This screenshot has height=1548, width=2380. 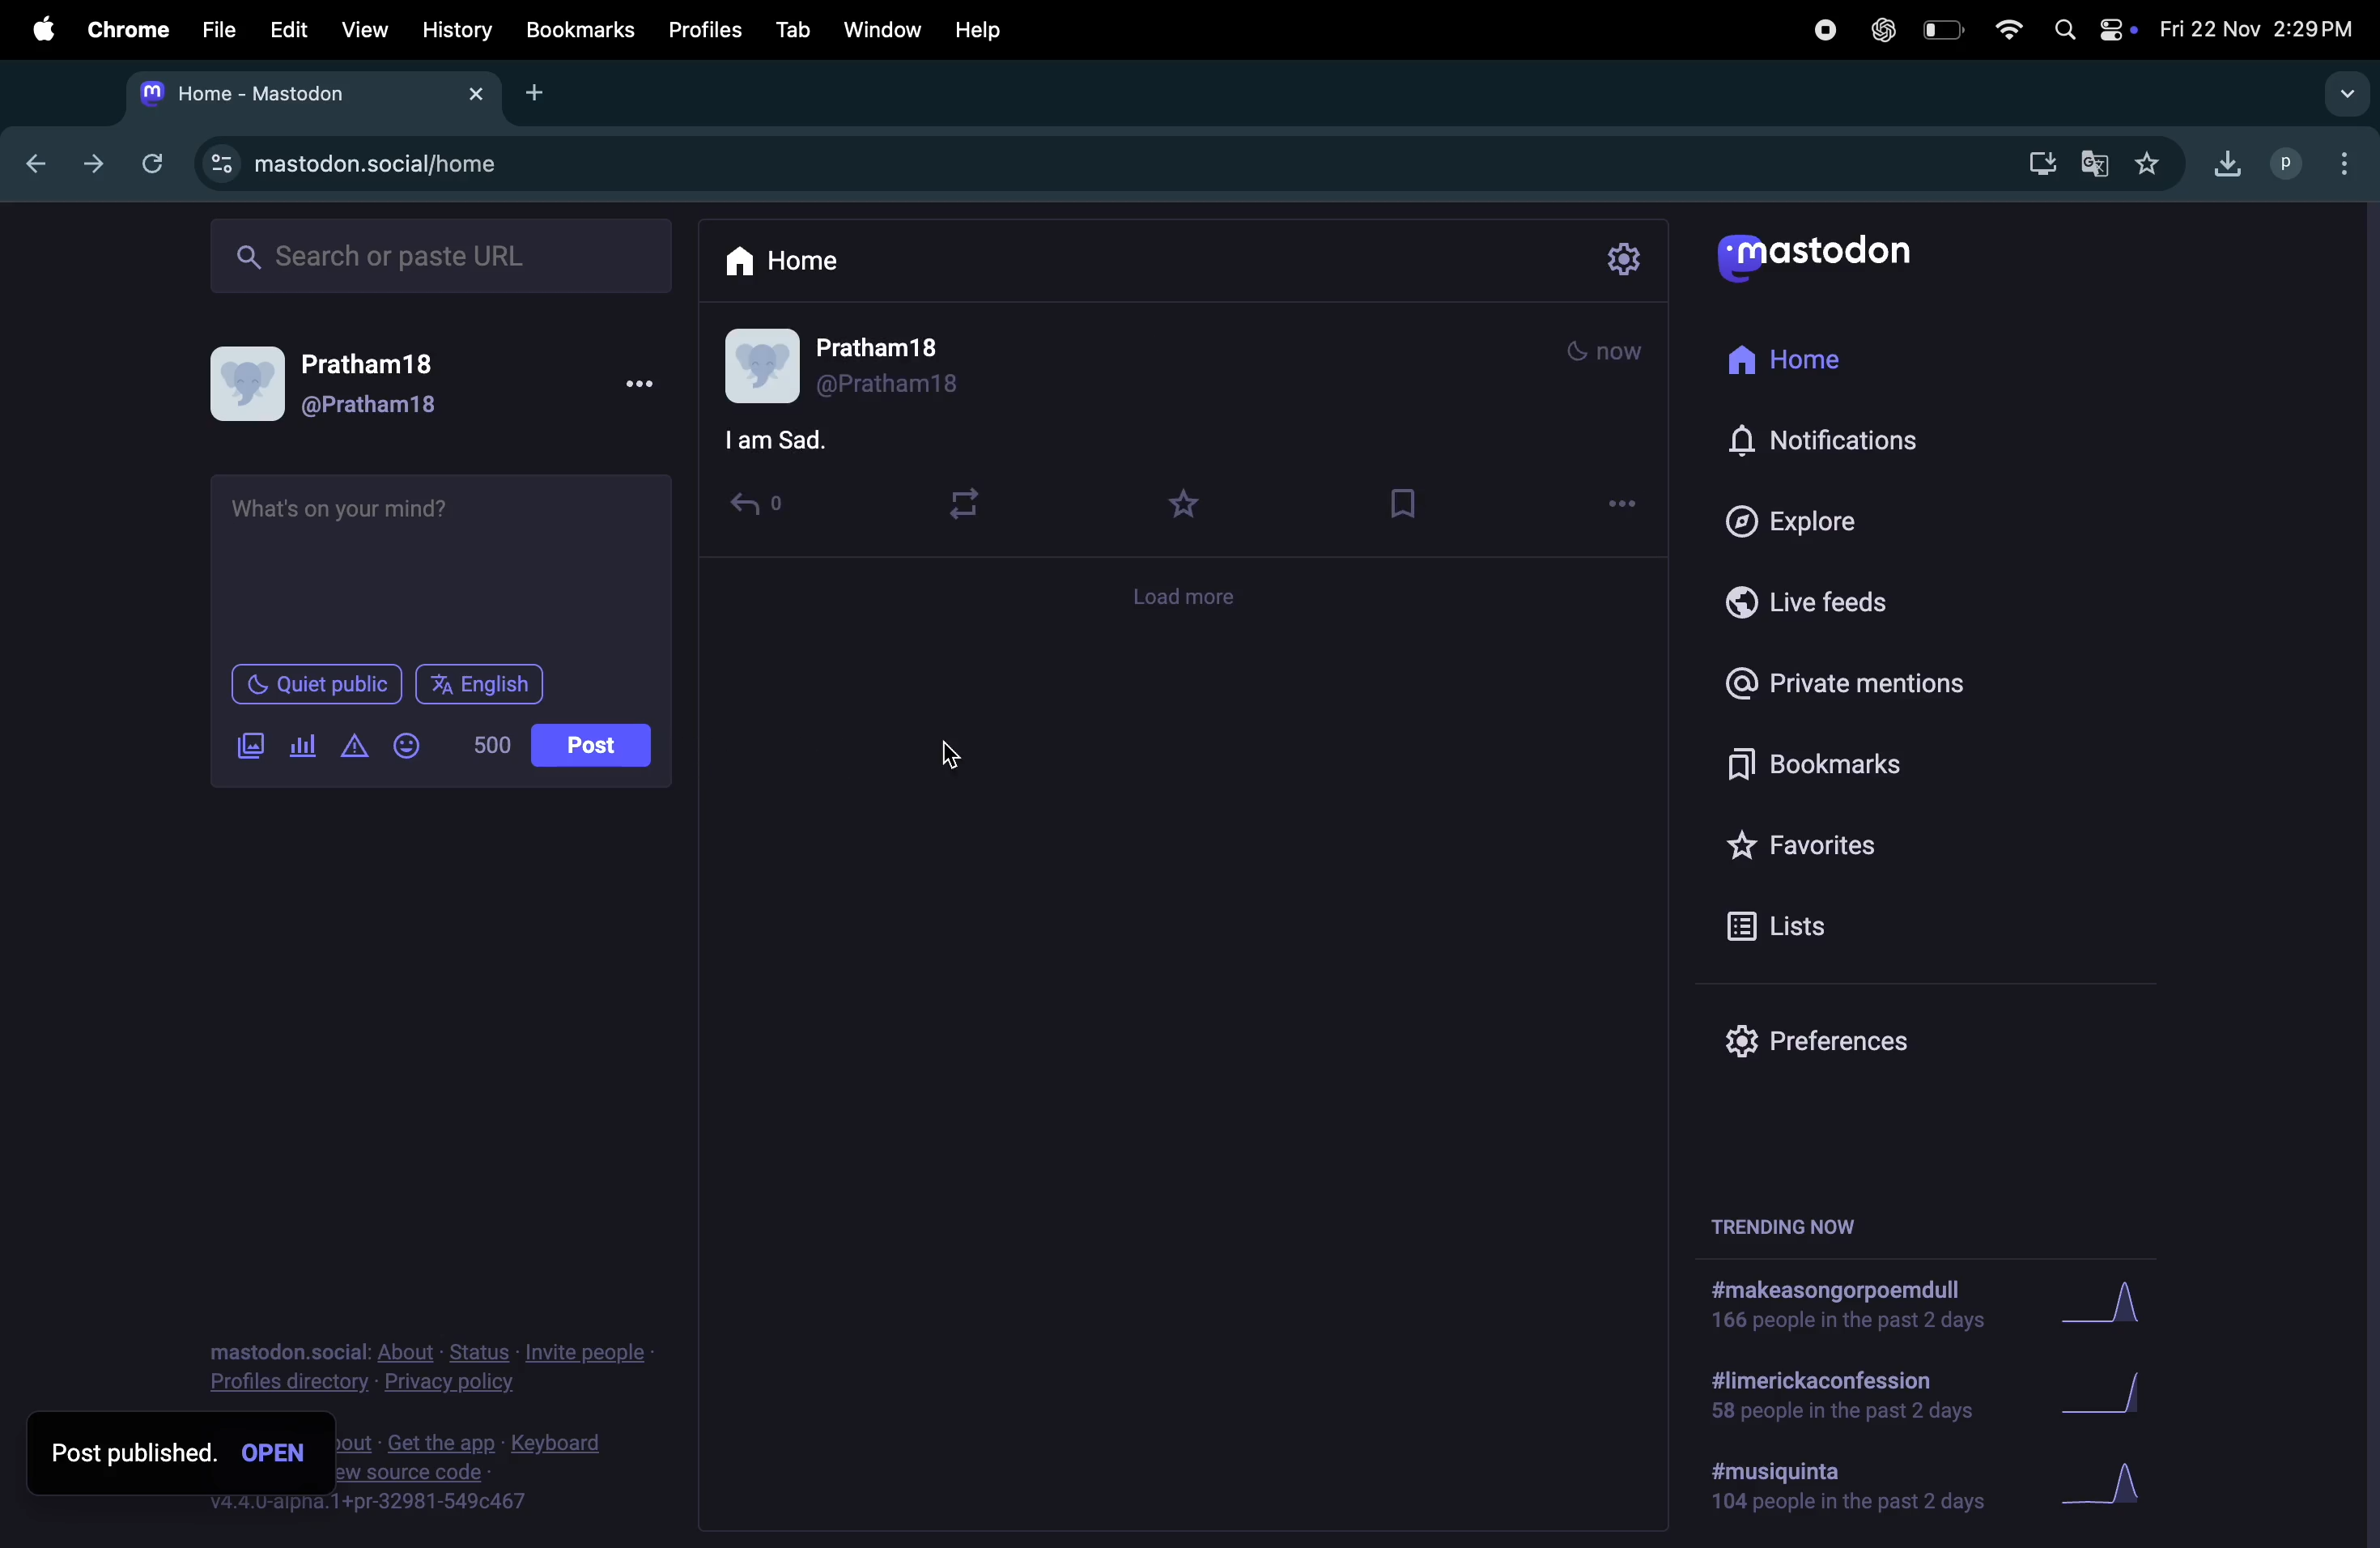 What do you see at coordinates (302, 747) in the screenshot?
I see `polls` at bounding box center [302, 747].